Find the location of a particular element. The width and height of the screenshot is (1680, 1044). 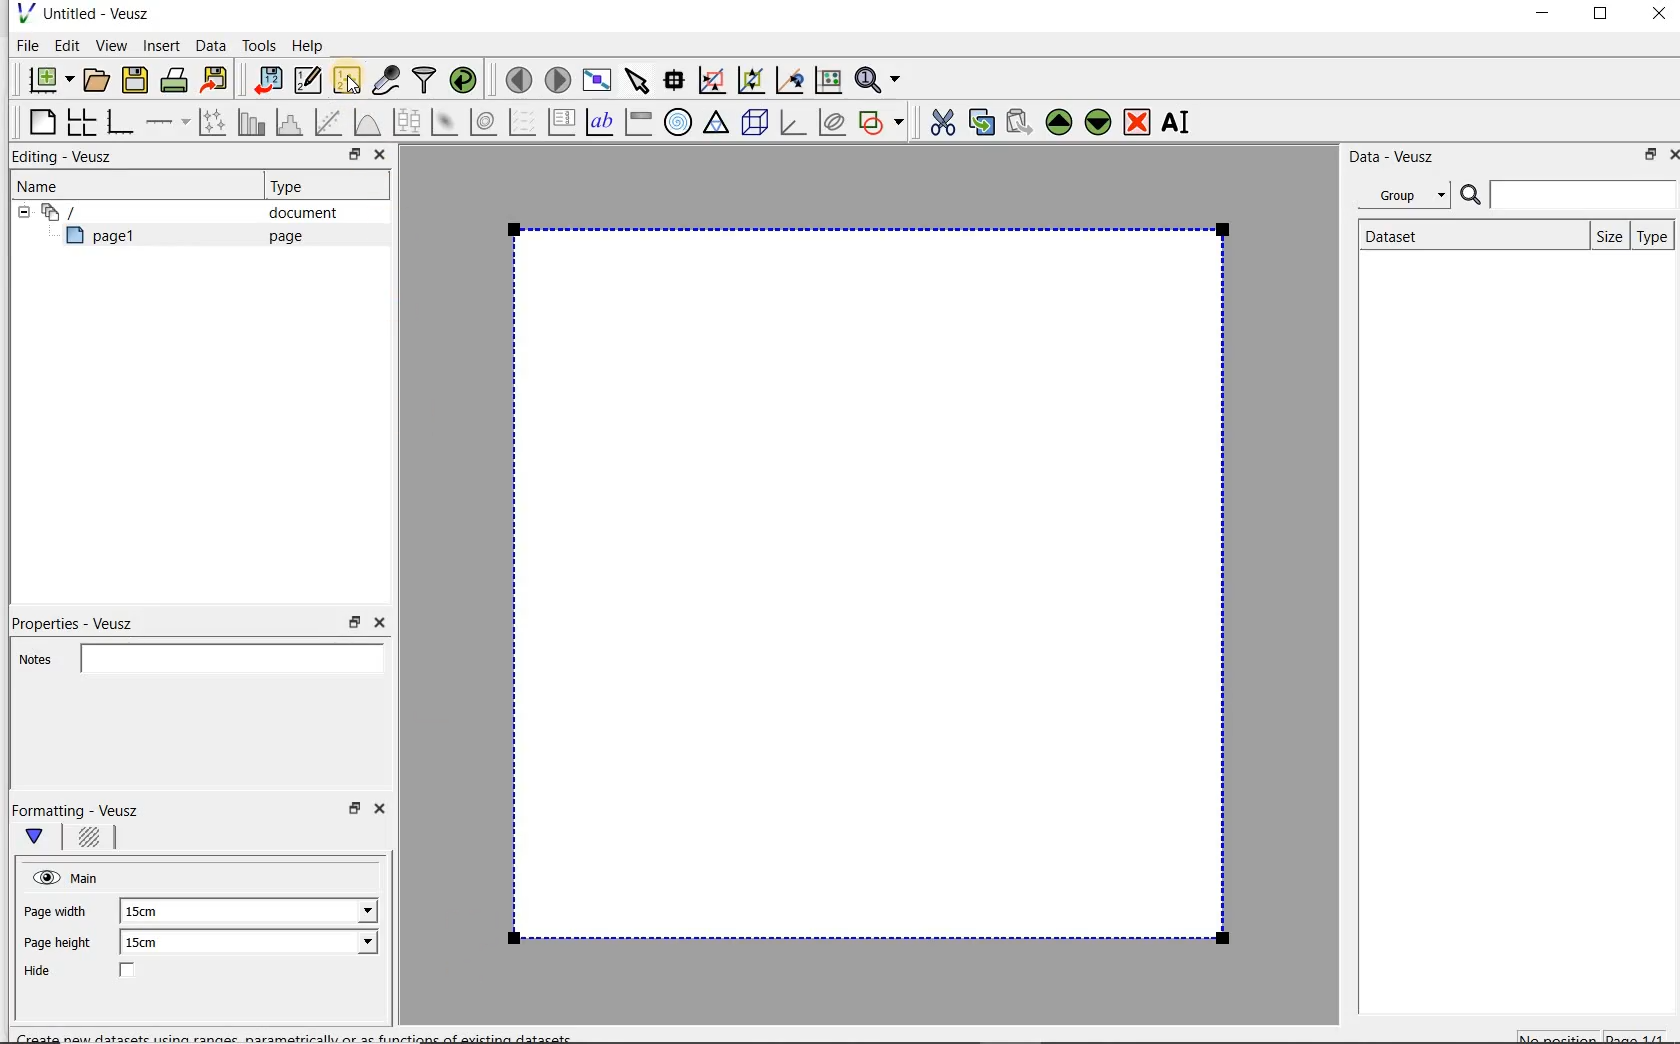

text label is located at coordinates (602, 121).